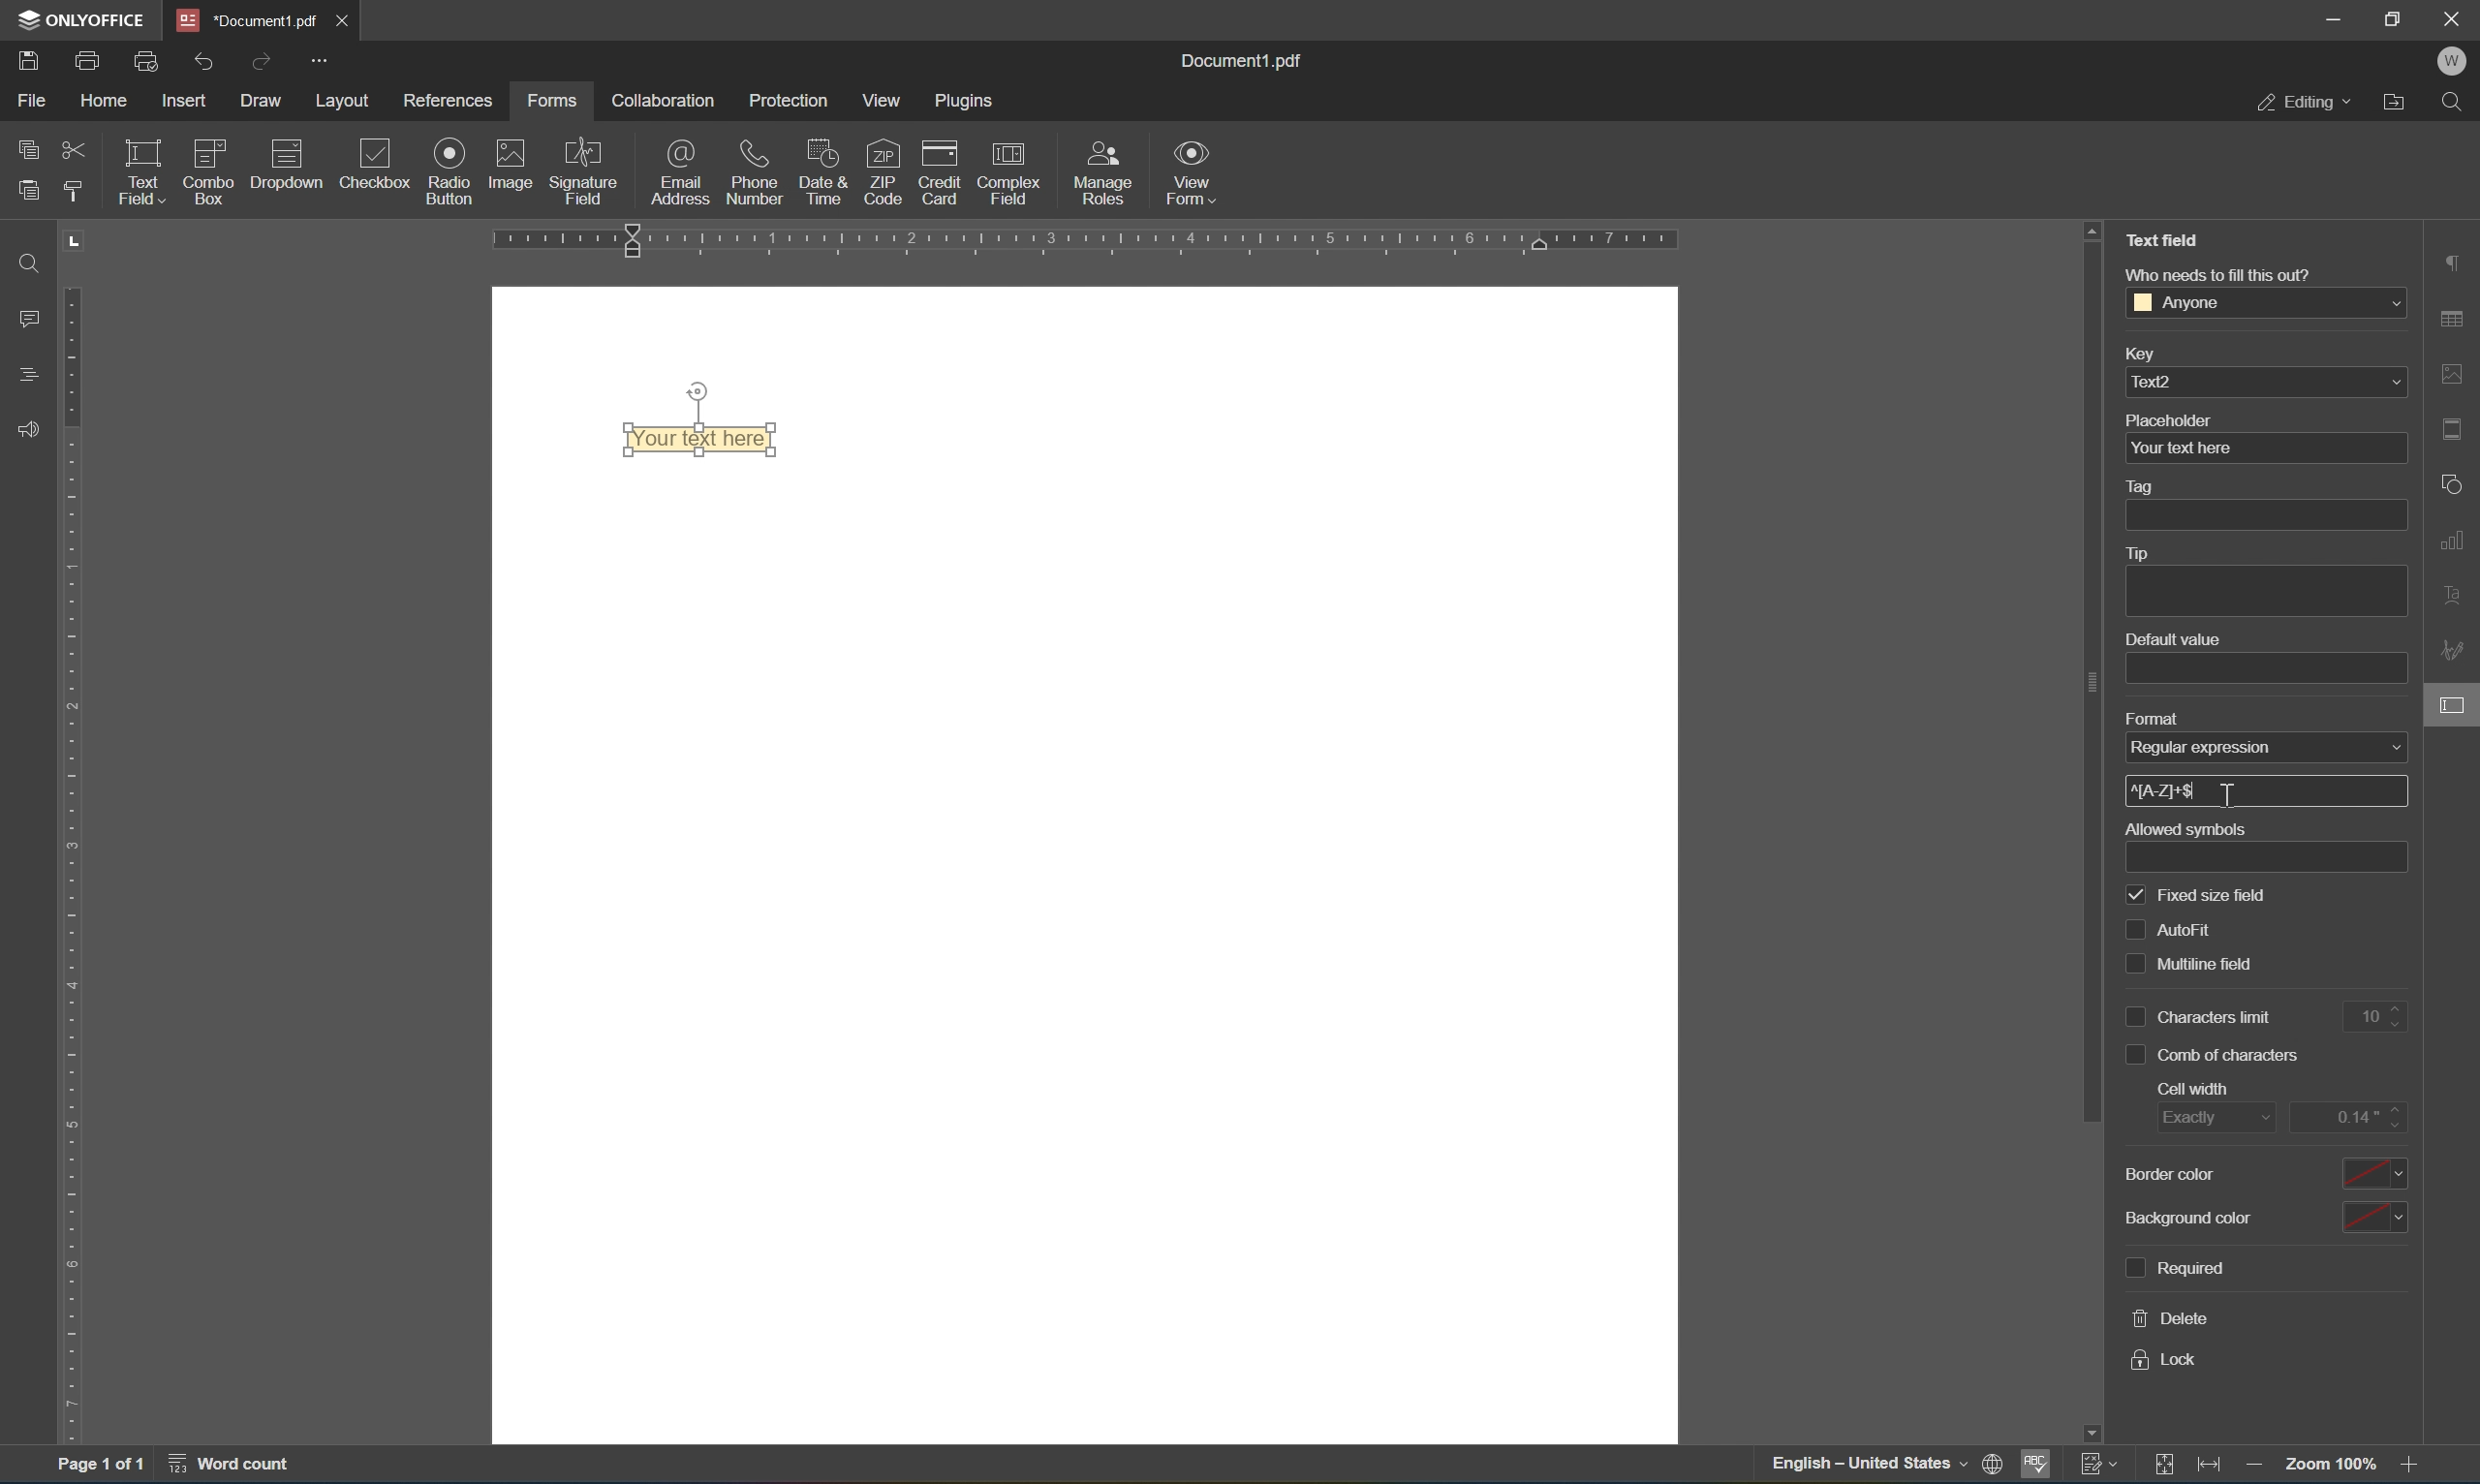 This screenshot has height=1484, width=2480. Describe the element at coordinates (140, 170) in the screenshot. I see `text field` at that location.